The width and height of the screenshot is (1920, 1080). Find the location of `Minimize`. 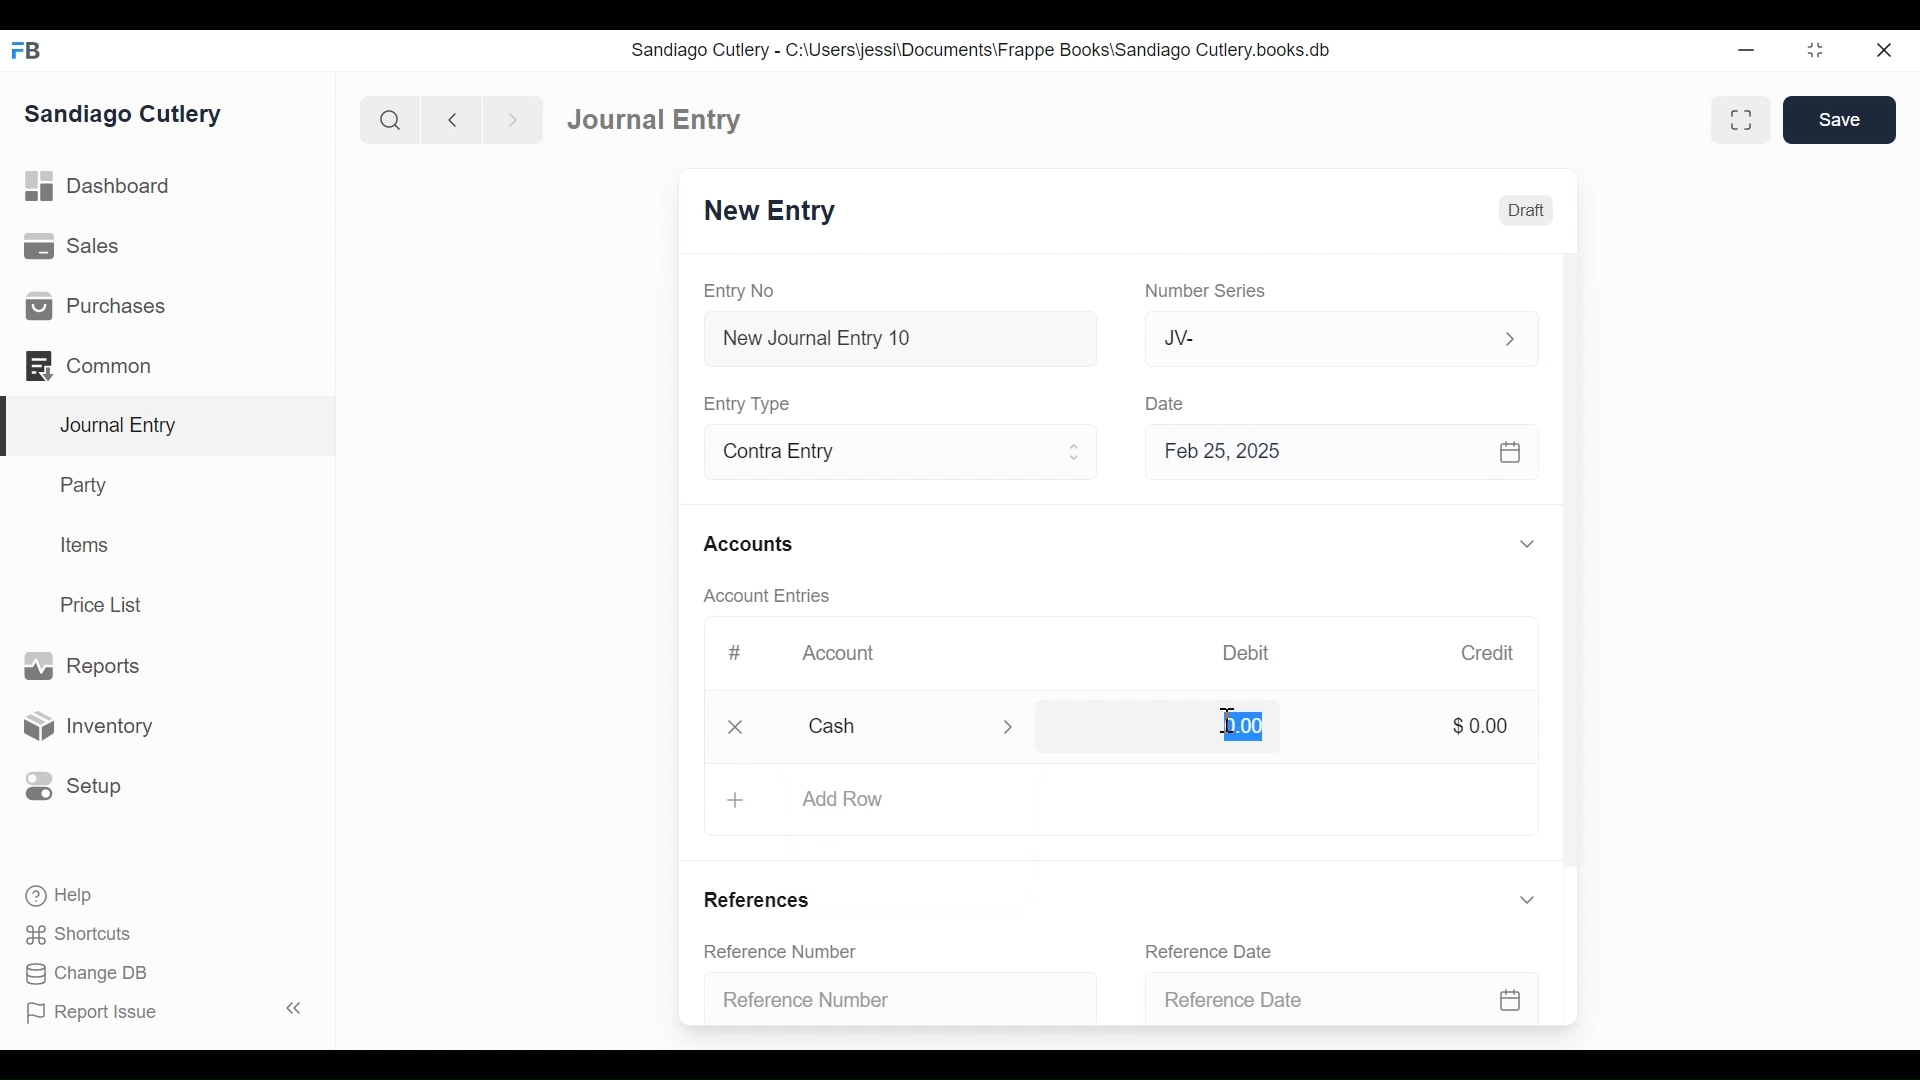

Minimize is located at coordinates (1749, 51).